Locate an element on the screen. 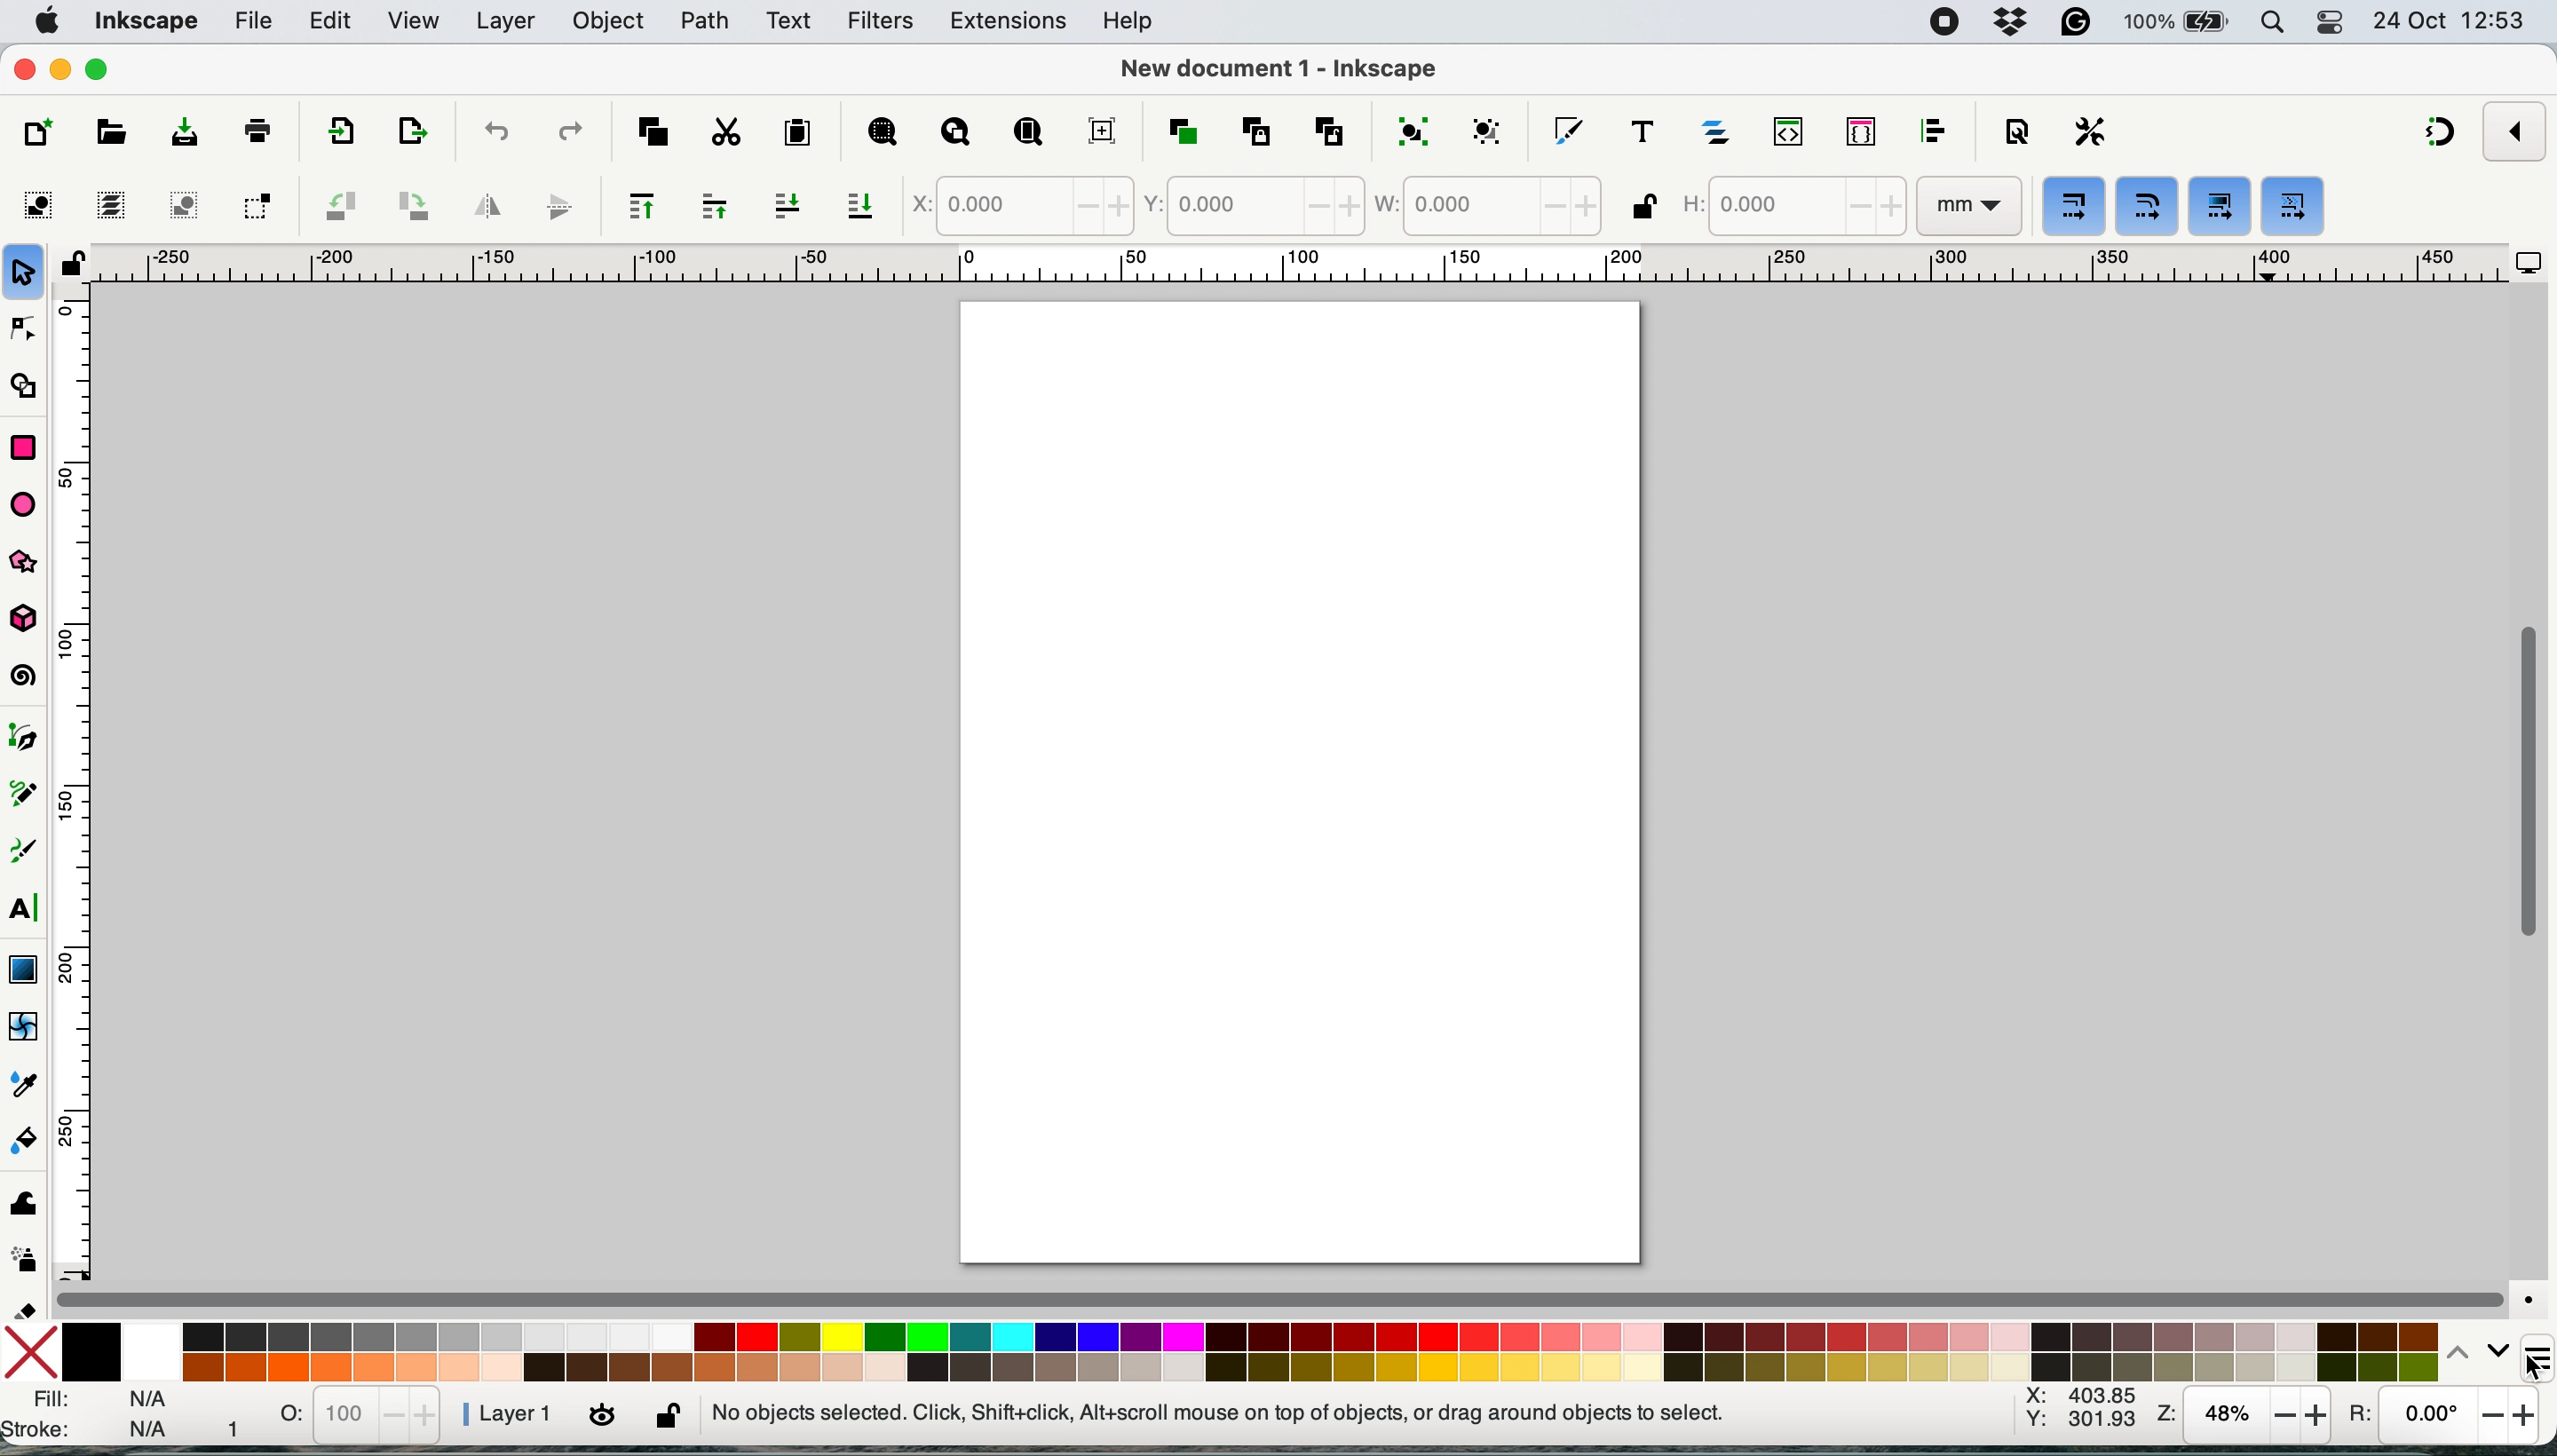 Image resolution: width=2557 pixels, height=1456 pixels. vertical scroll bar is located at coordinates (2526, 789).